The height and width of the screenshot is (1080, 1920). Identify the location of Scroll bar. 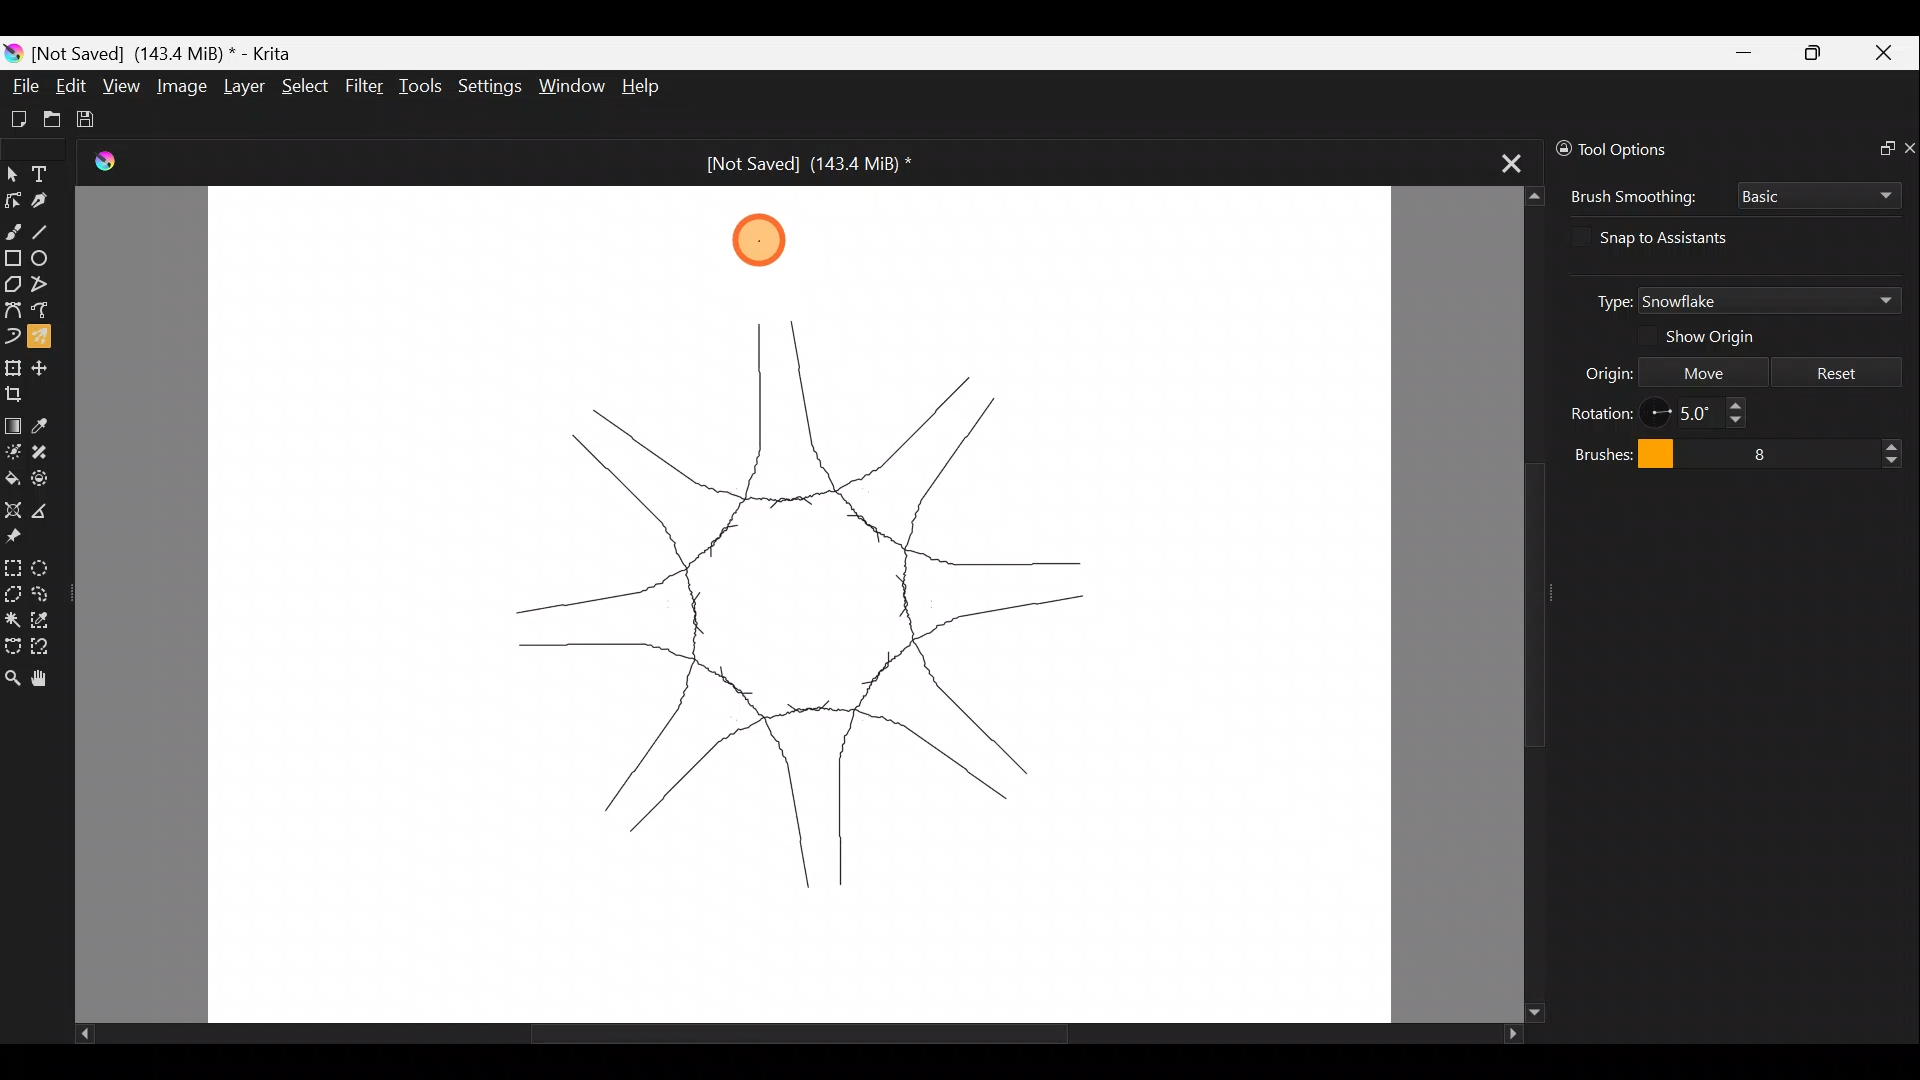
(1517, 605).